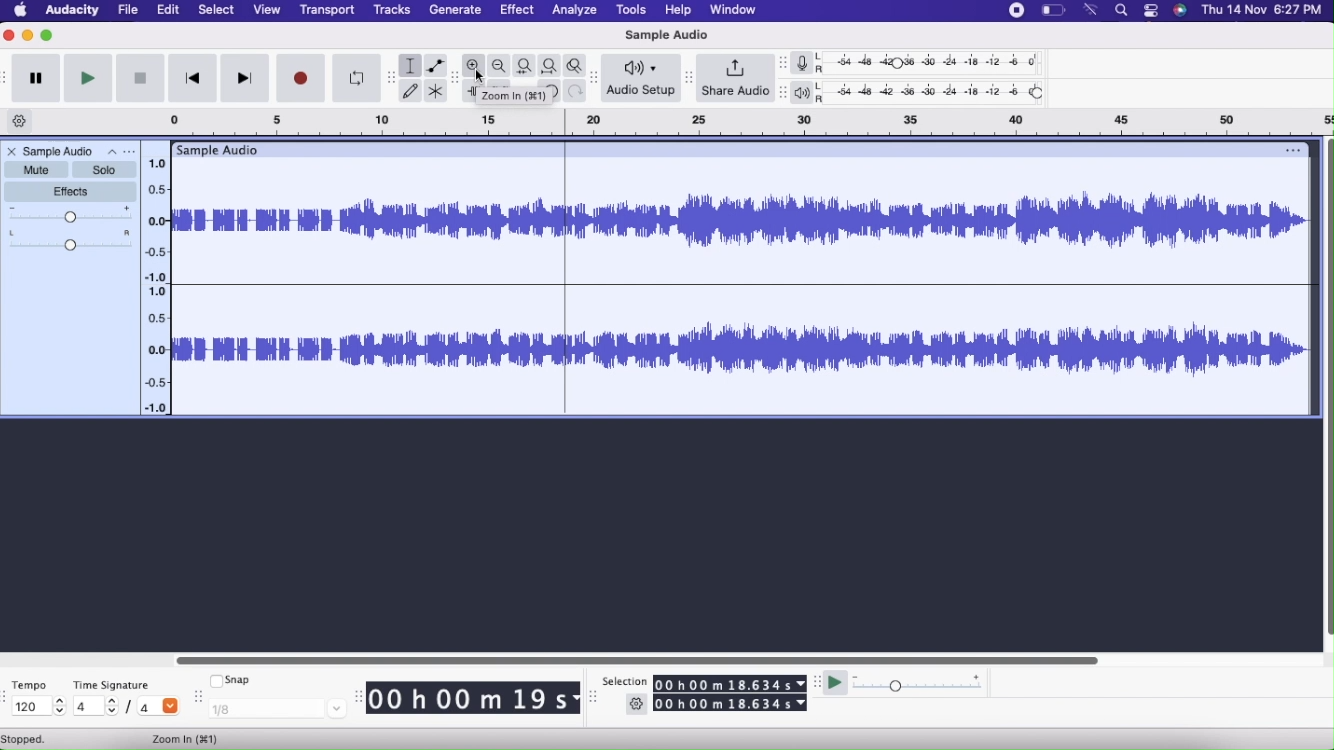  I want to click on Maximize, so click(48, 37).